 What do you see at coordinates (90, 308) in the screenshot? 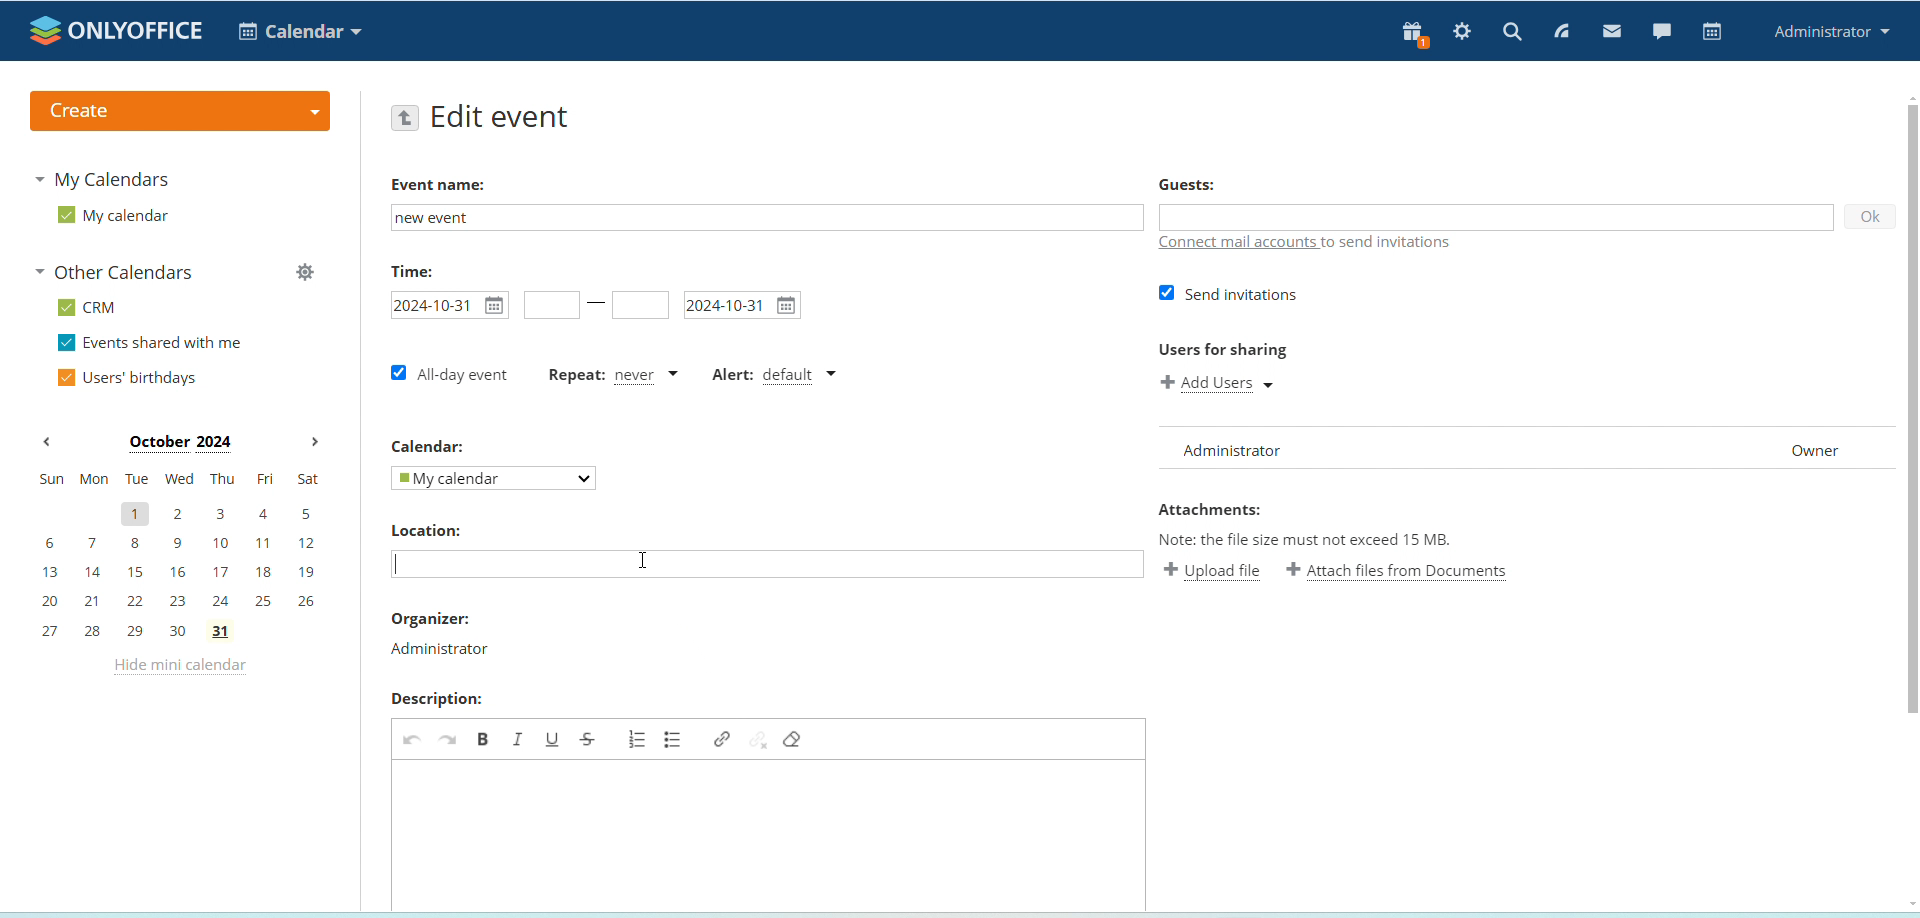
I see `CRM` at bounding box center [90, 308].